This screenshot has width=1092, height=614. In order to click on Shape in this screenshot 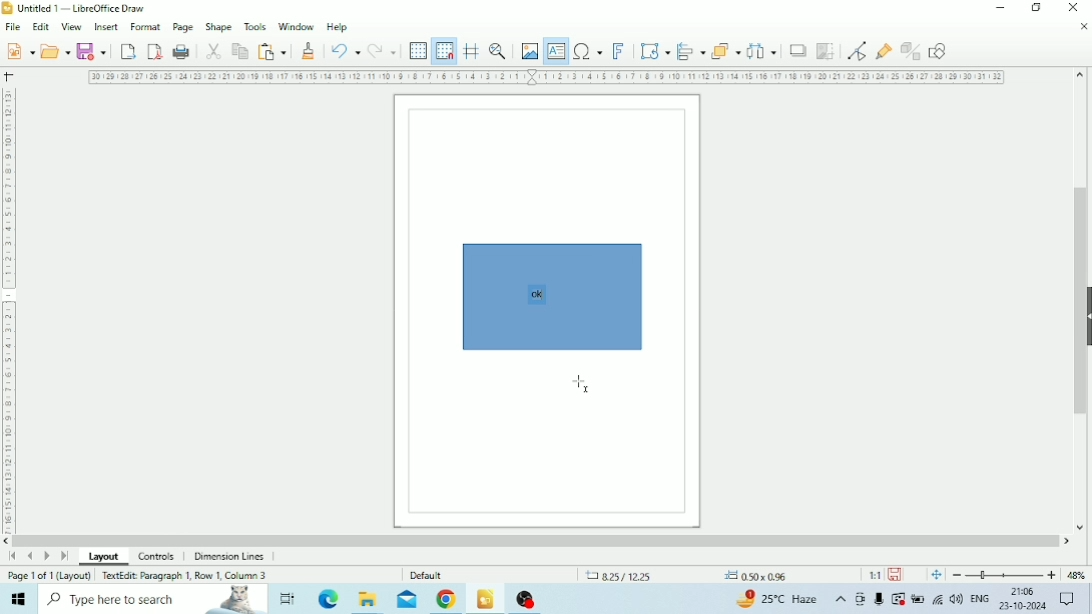, I will do `click(218, 26)`.